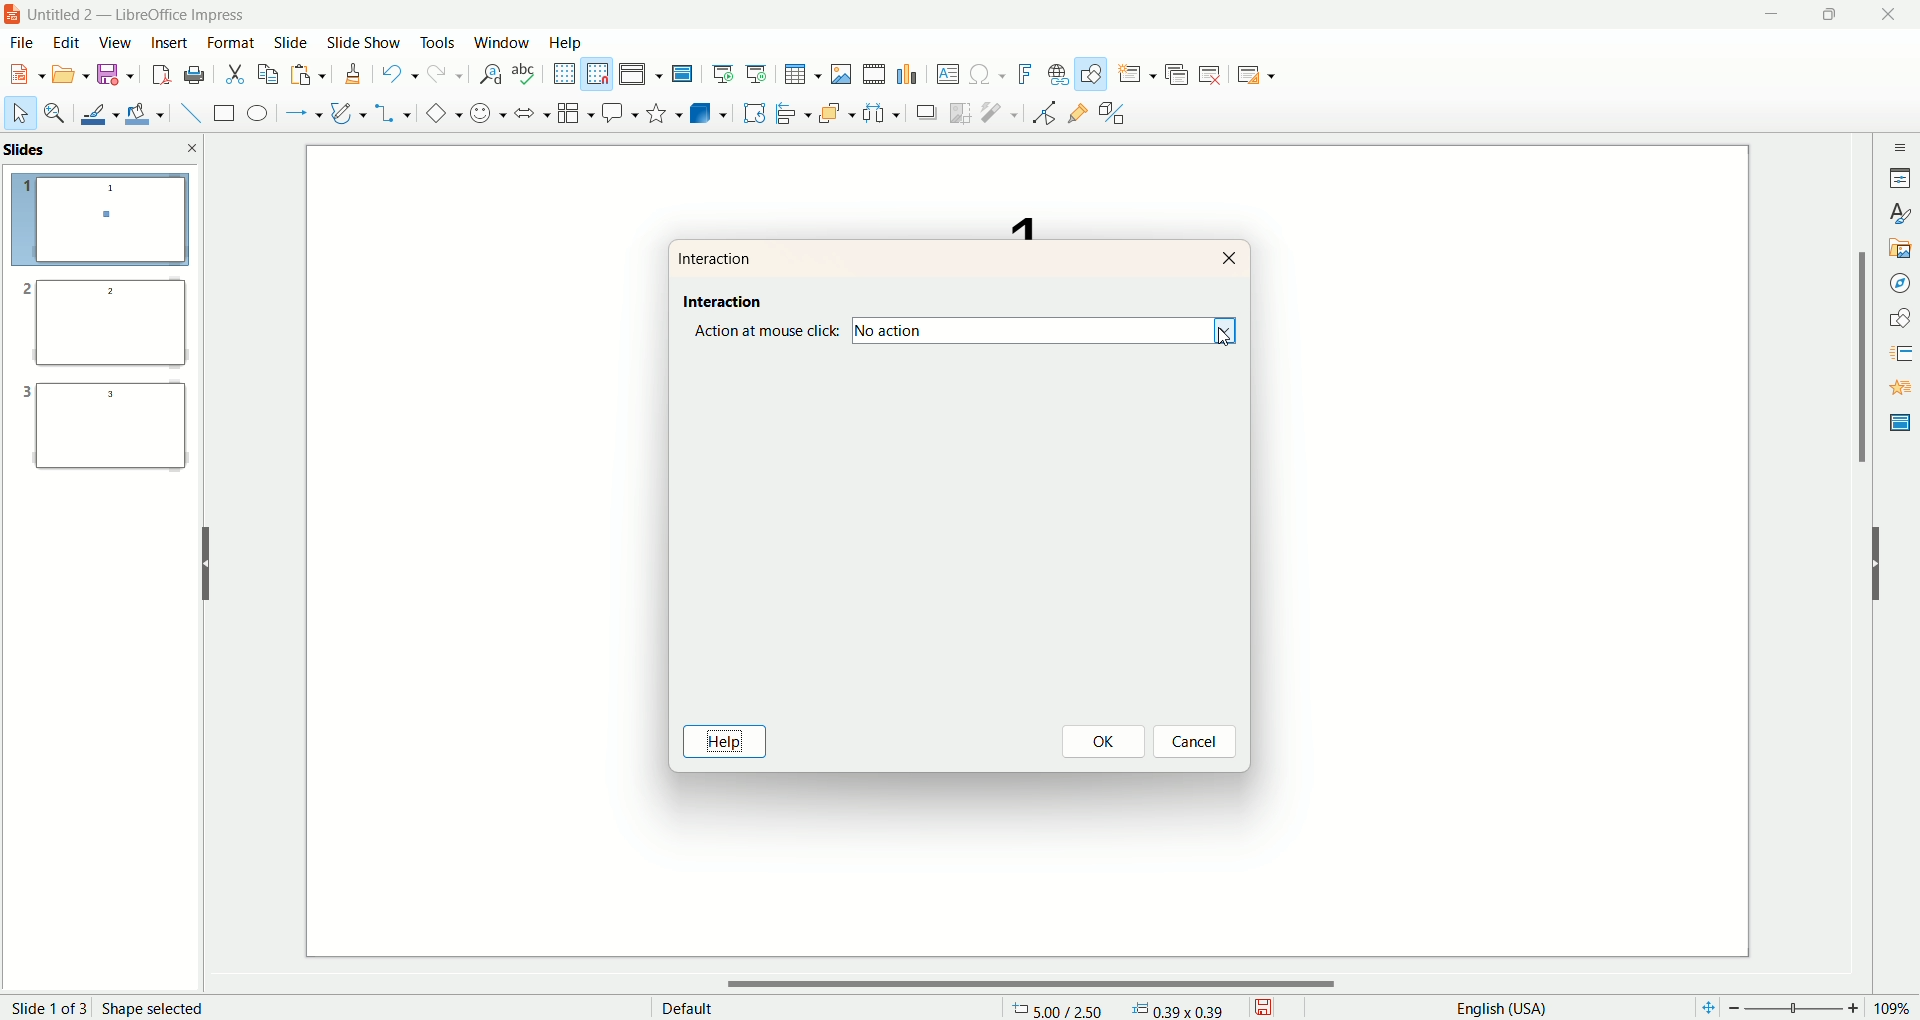  What do you see at coordinates (484, 114) in the screenshot?
I see `symbol shapes` at bounding box center [484, 114].